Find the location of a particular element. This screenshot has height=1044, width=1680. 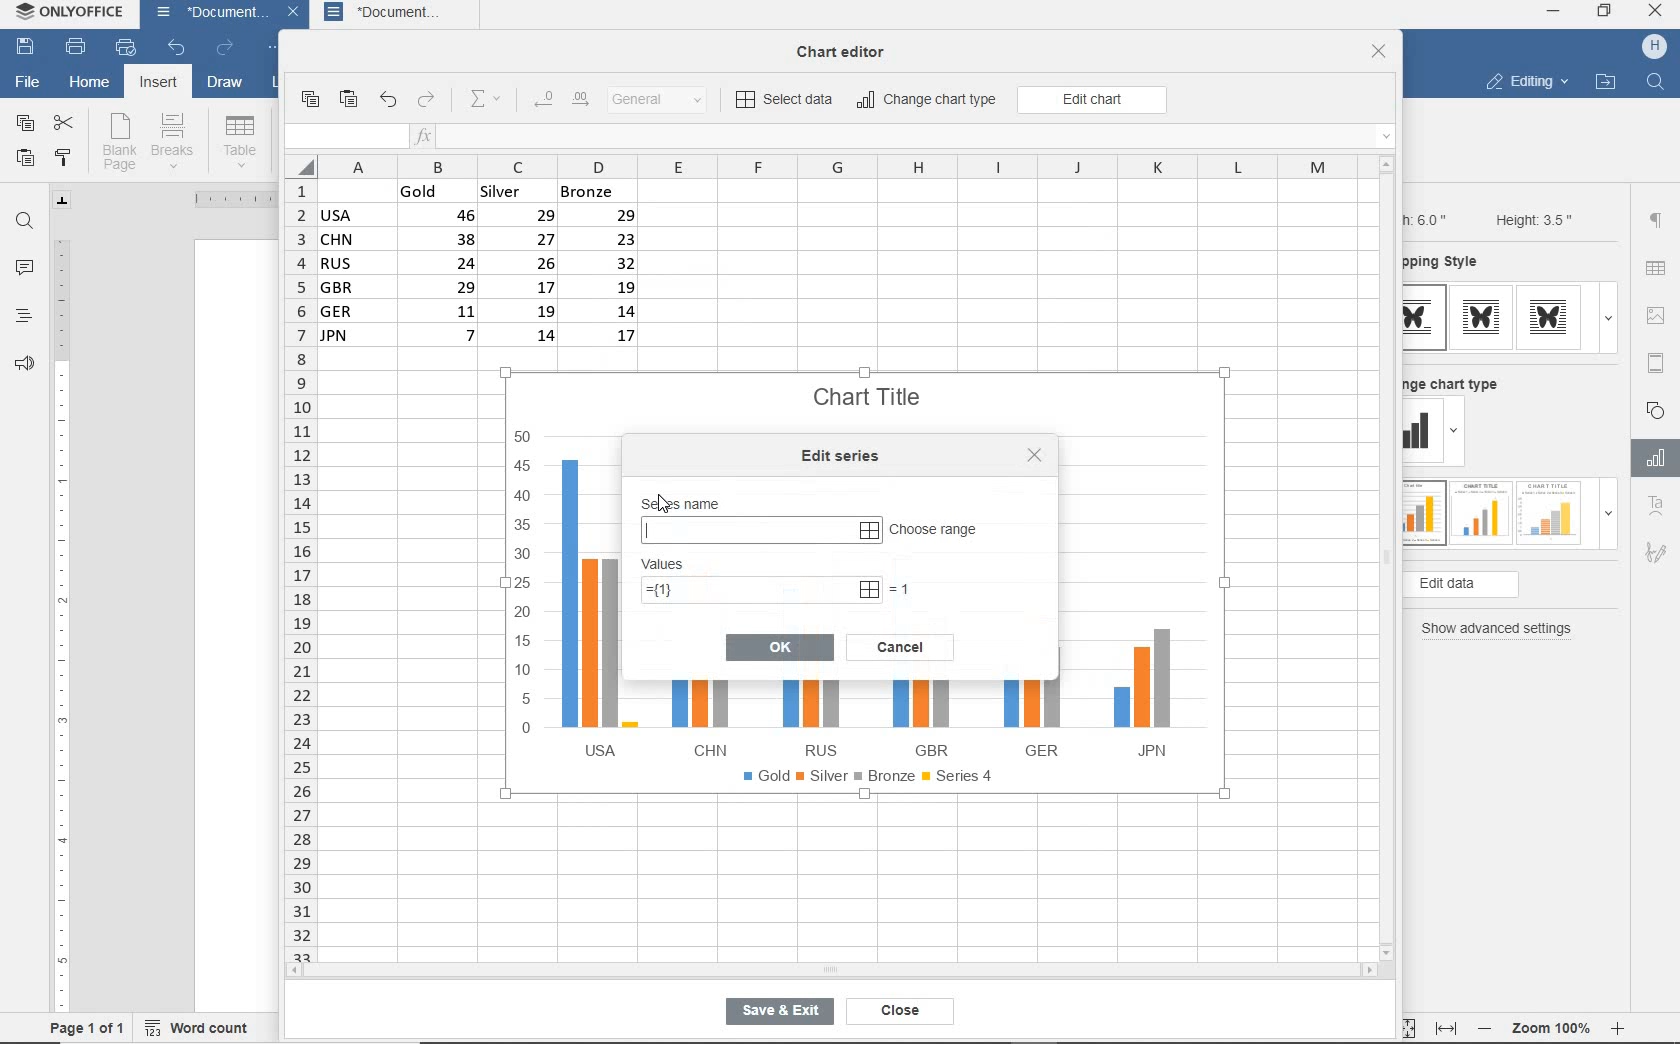

page 1 of 1 is located at coordinates (88, 1027).